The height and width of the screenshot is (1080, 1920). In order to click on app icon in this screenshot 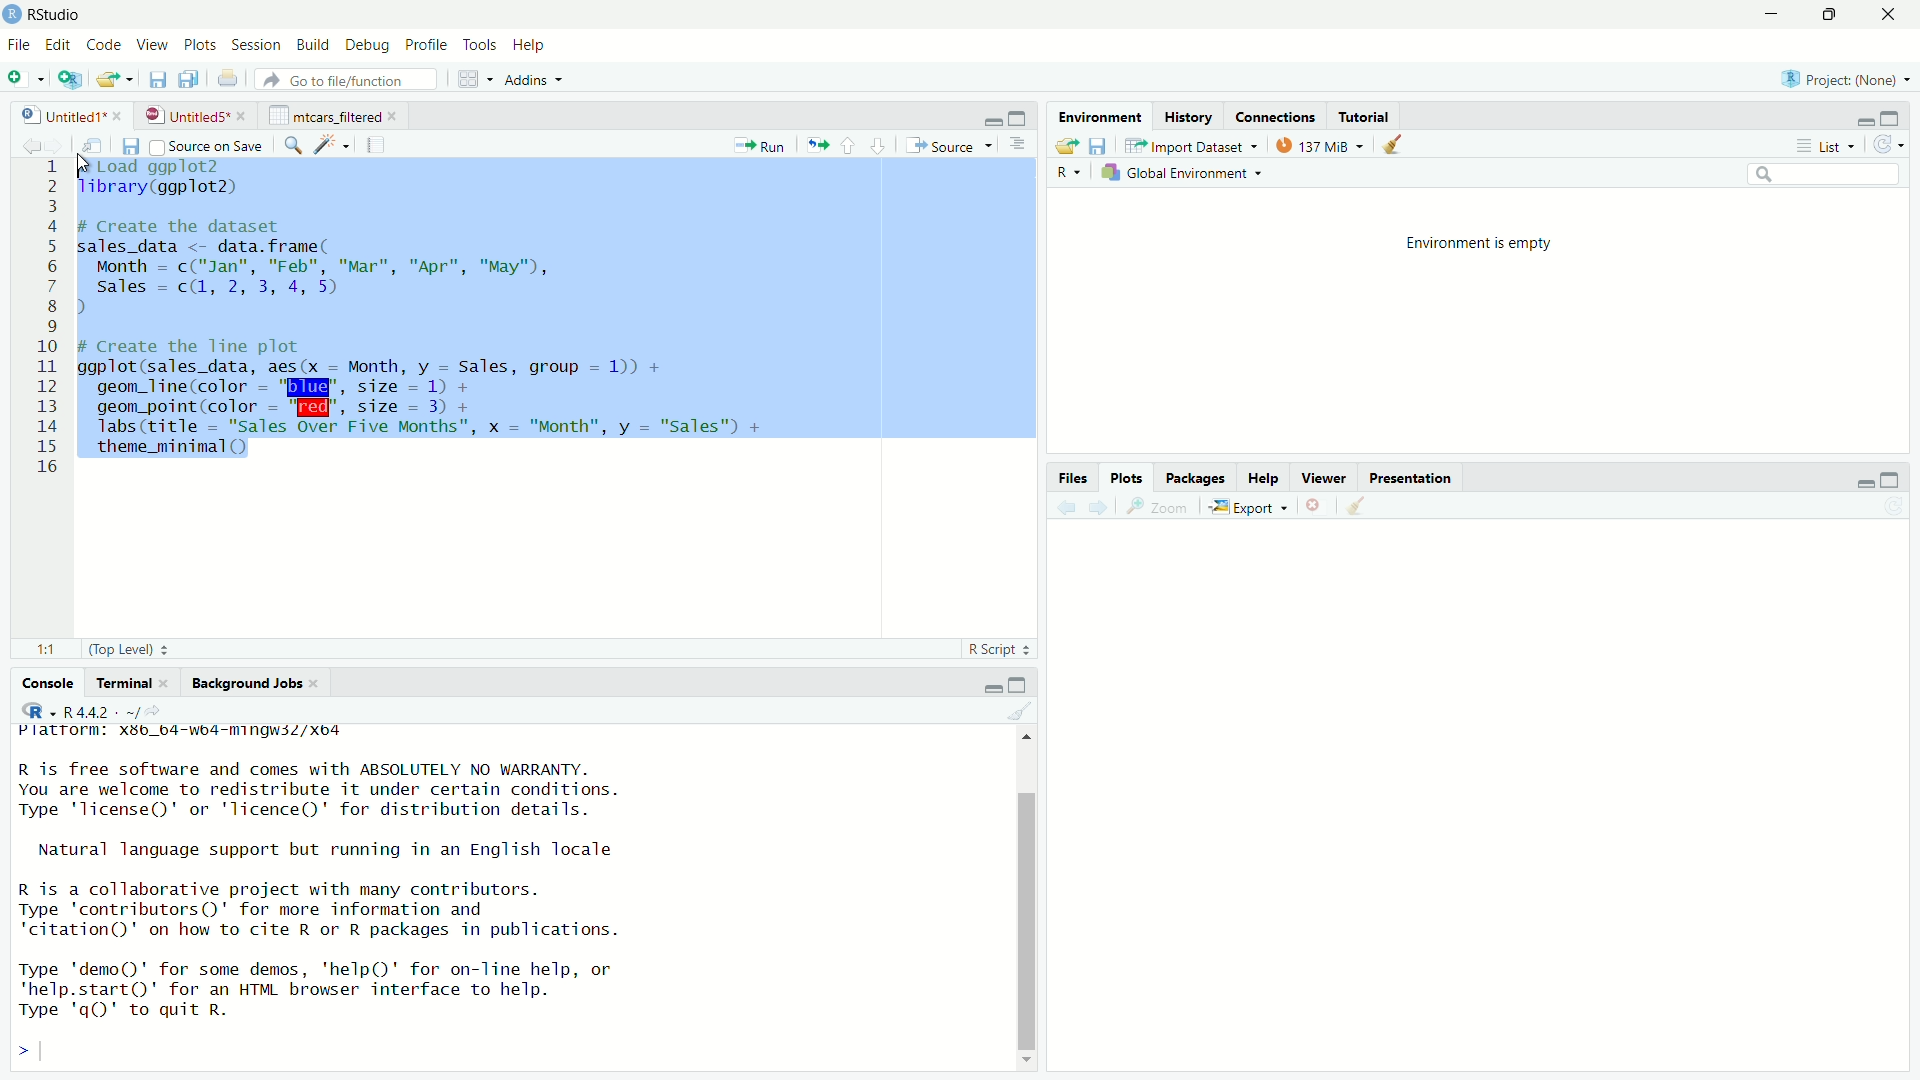, I will do `click(12, 15)`.